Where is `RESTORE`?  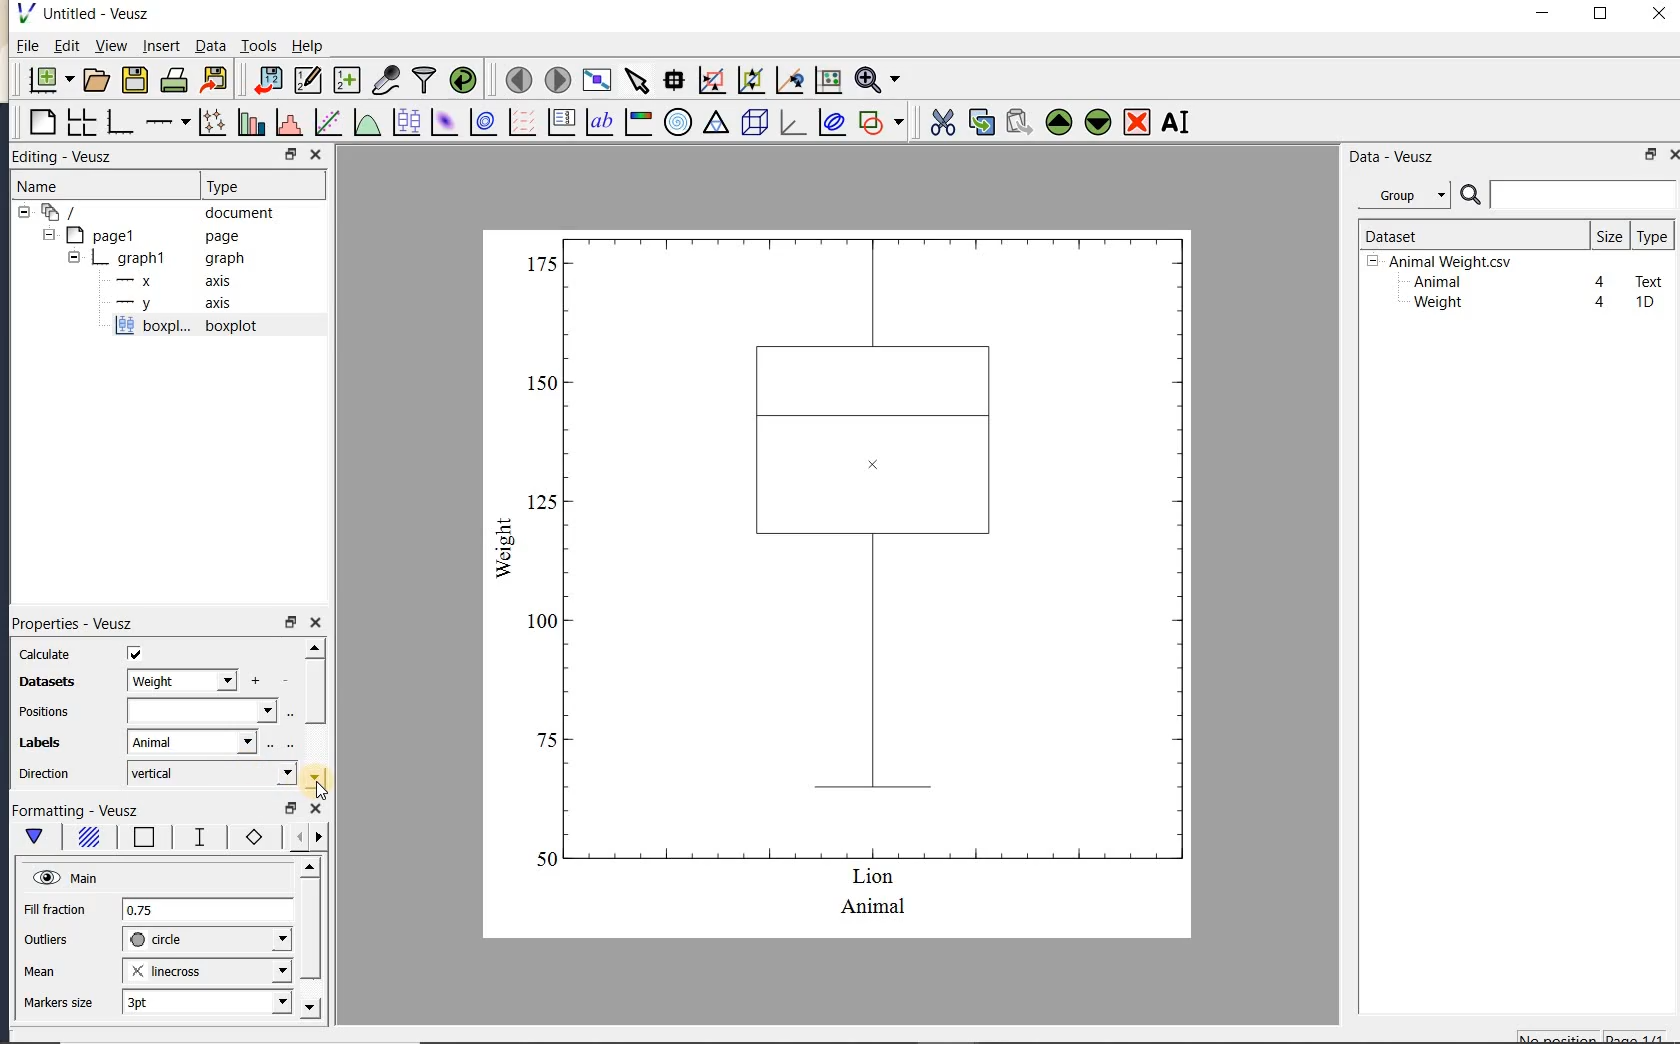 RESTORE is located at coordinates (287, 151).